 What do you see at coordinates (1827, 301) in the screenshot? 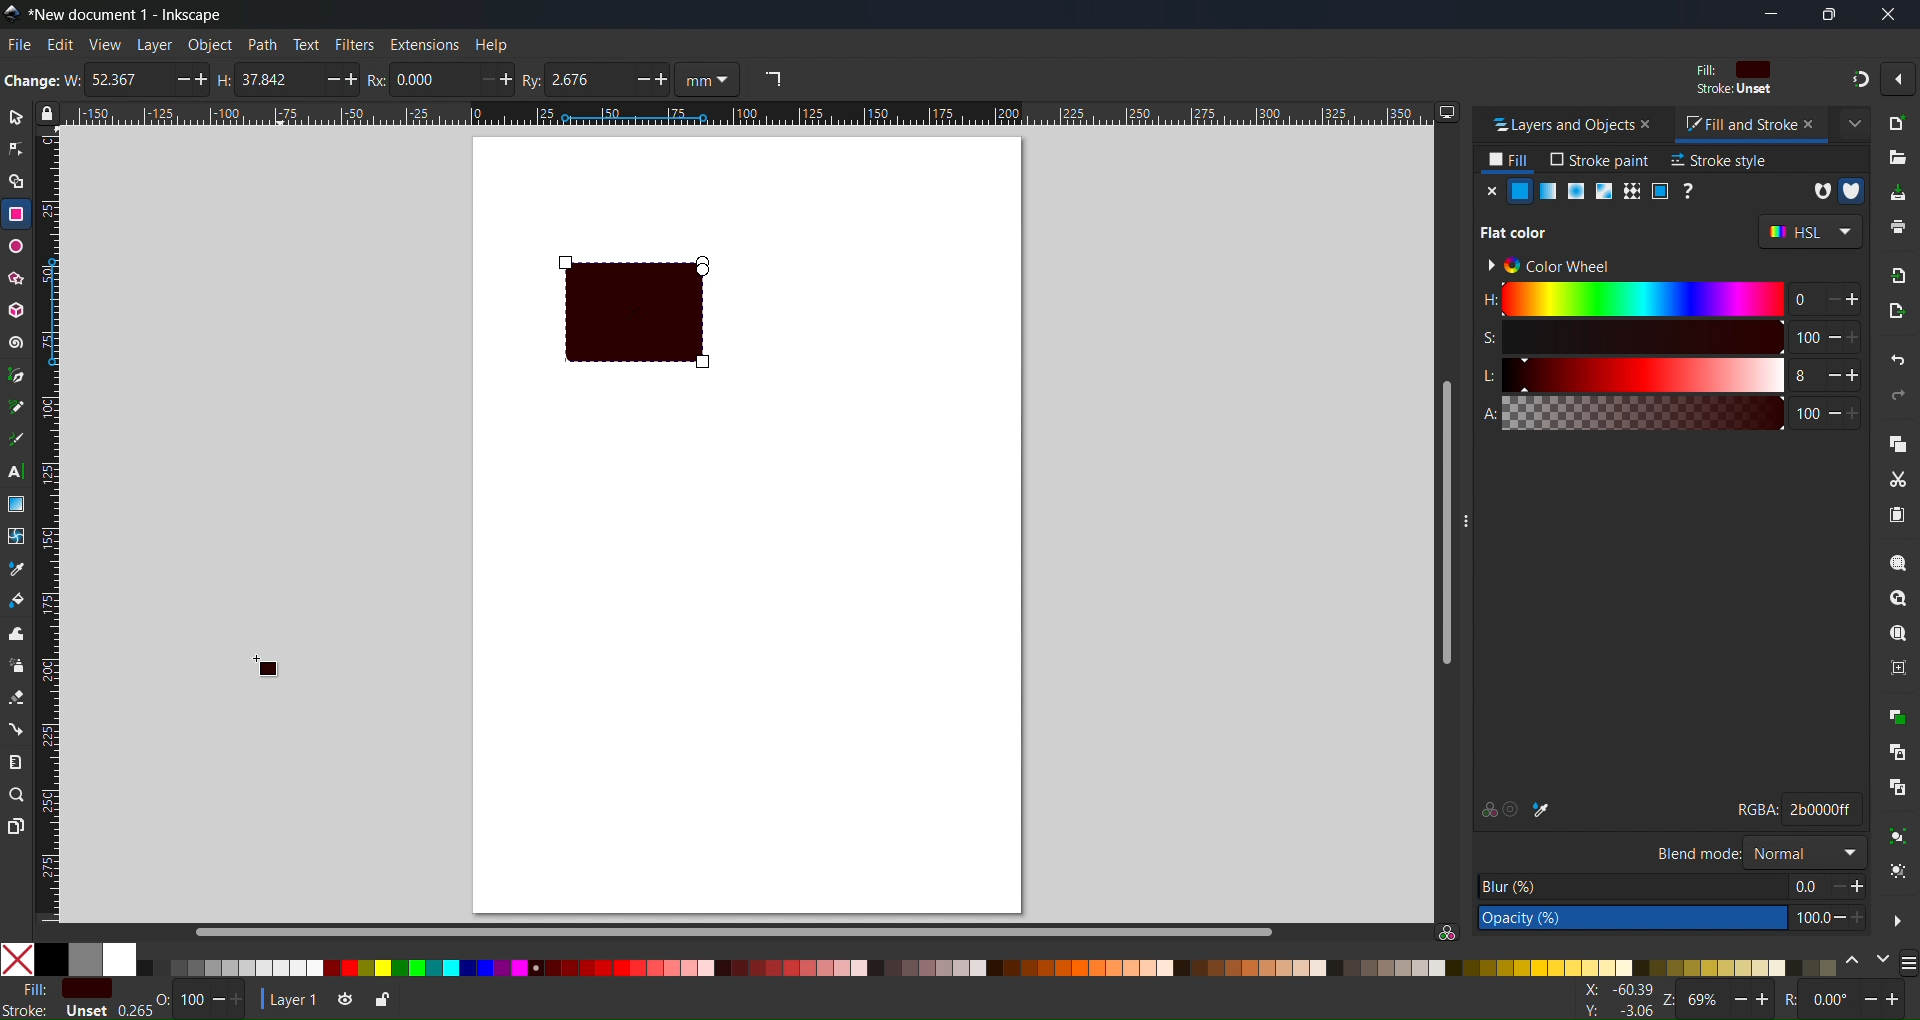
I see `increase hue` at bounding box center [1827, 301].